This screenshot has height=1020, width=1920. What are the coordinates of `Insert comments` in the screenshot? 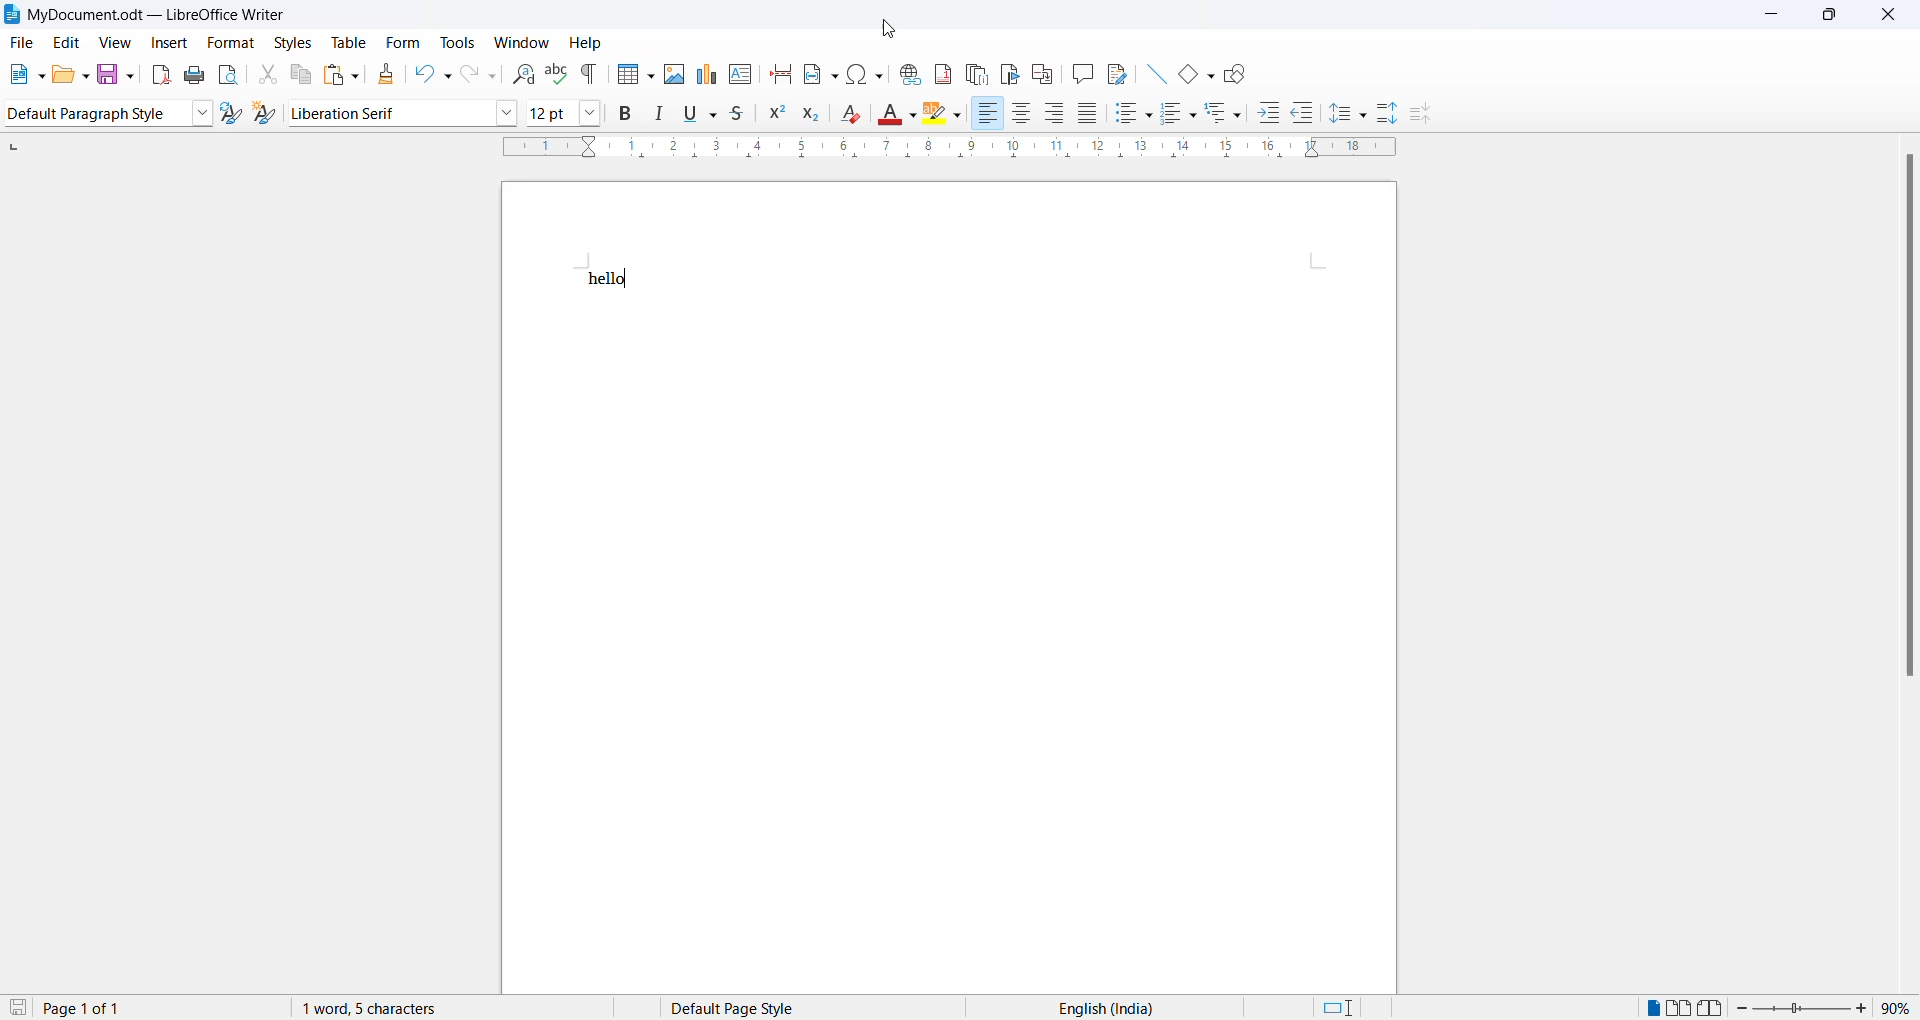 It's located at (1082, 75).